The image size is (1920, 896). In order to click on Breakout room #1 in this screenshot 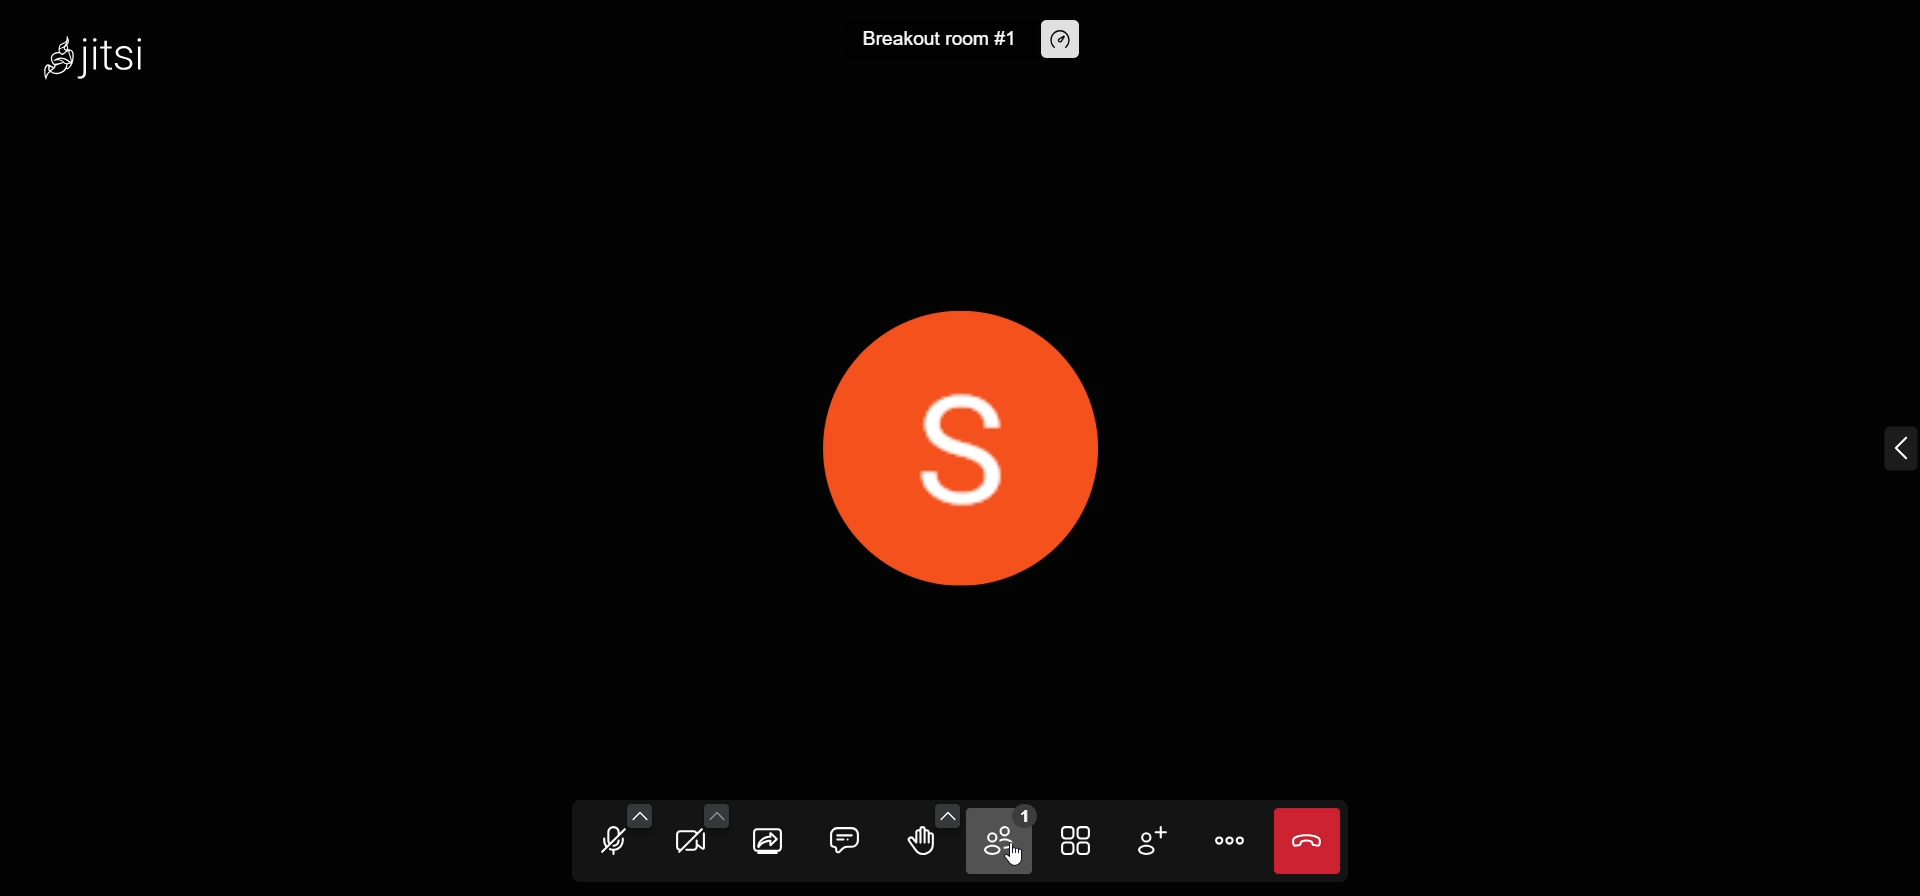, I will do `click(934, 40)`.